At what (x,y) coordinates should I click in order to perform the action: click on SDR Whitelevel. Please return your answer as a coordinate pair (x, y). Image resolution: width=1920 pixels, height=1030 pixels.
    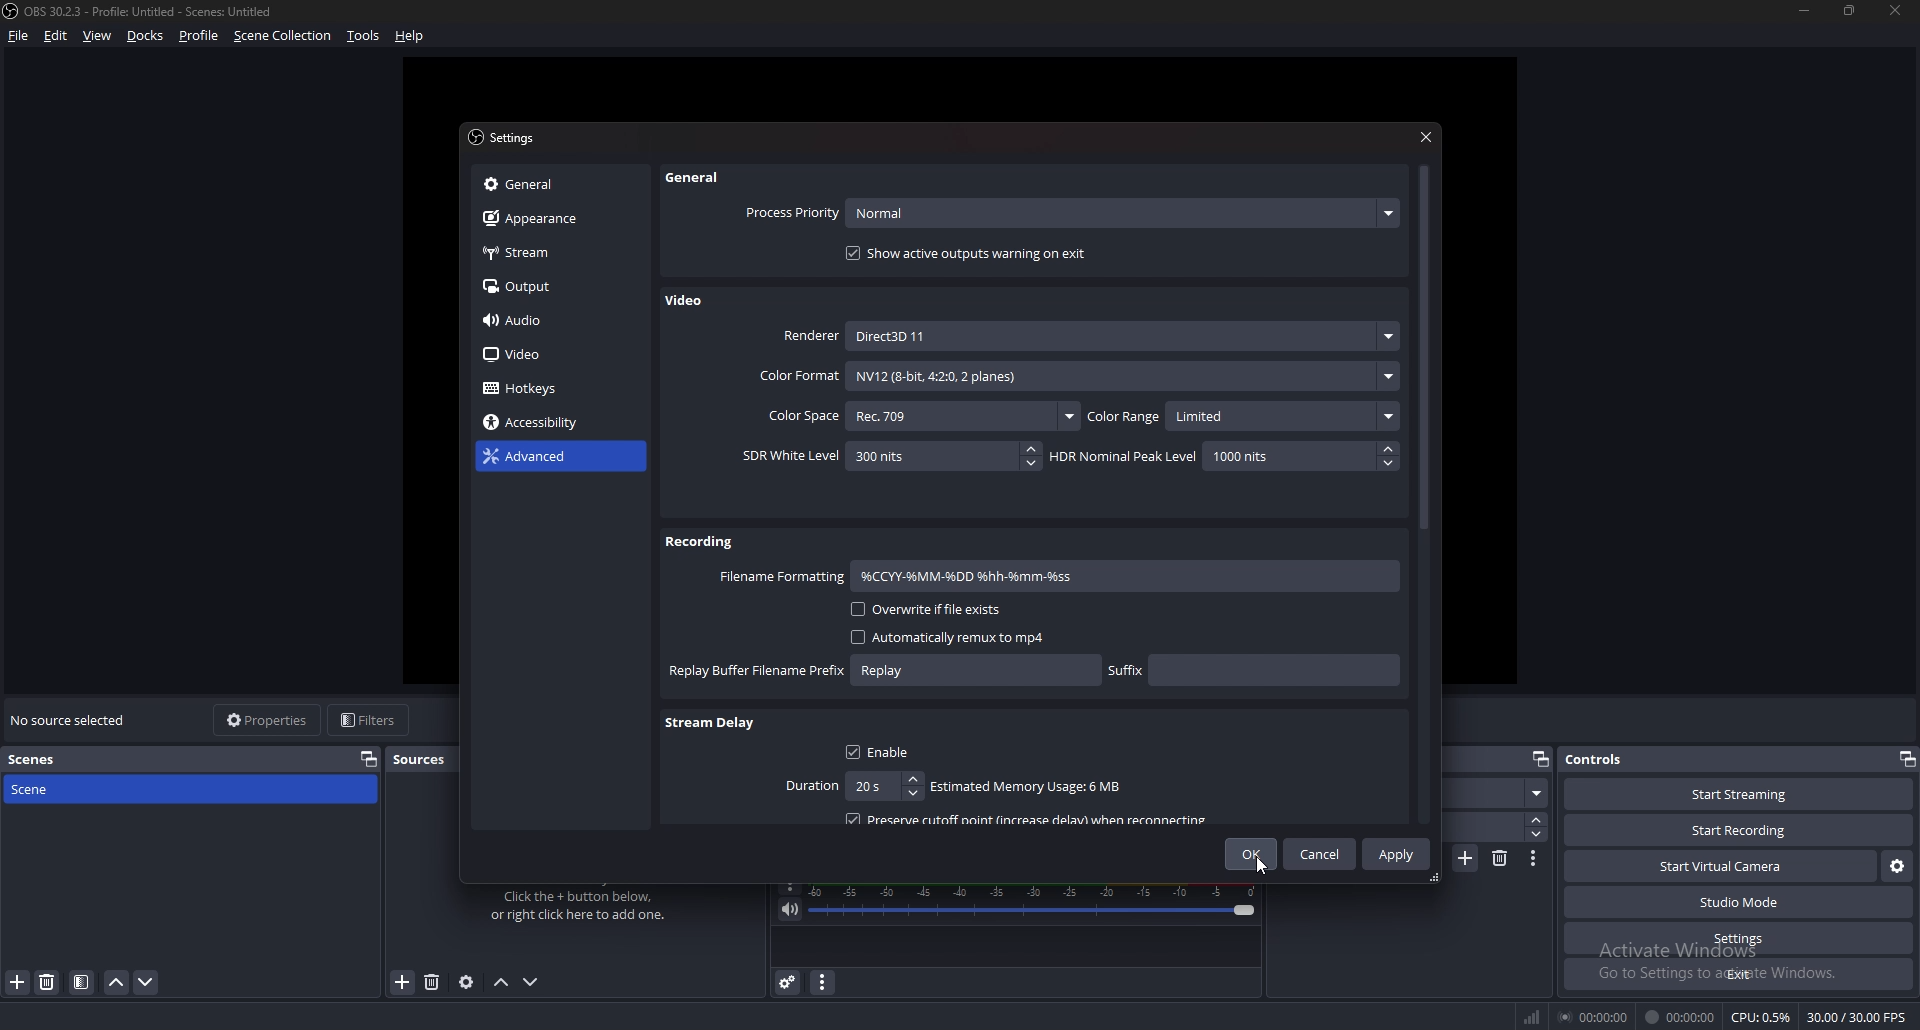
    Looking at the image, I should click on (891, 456).